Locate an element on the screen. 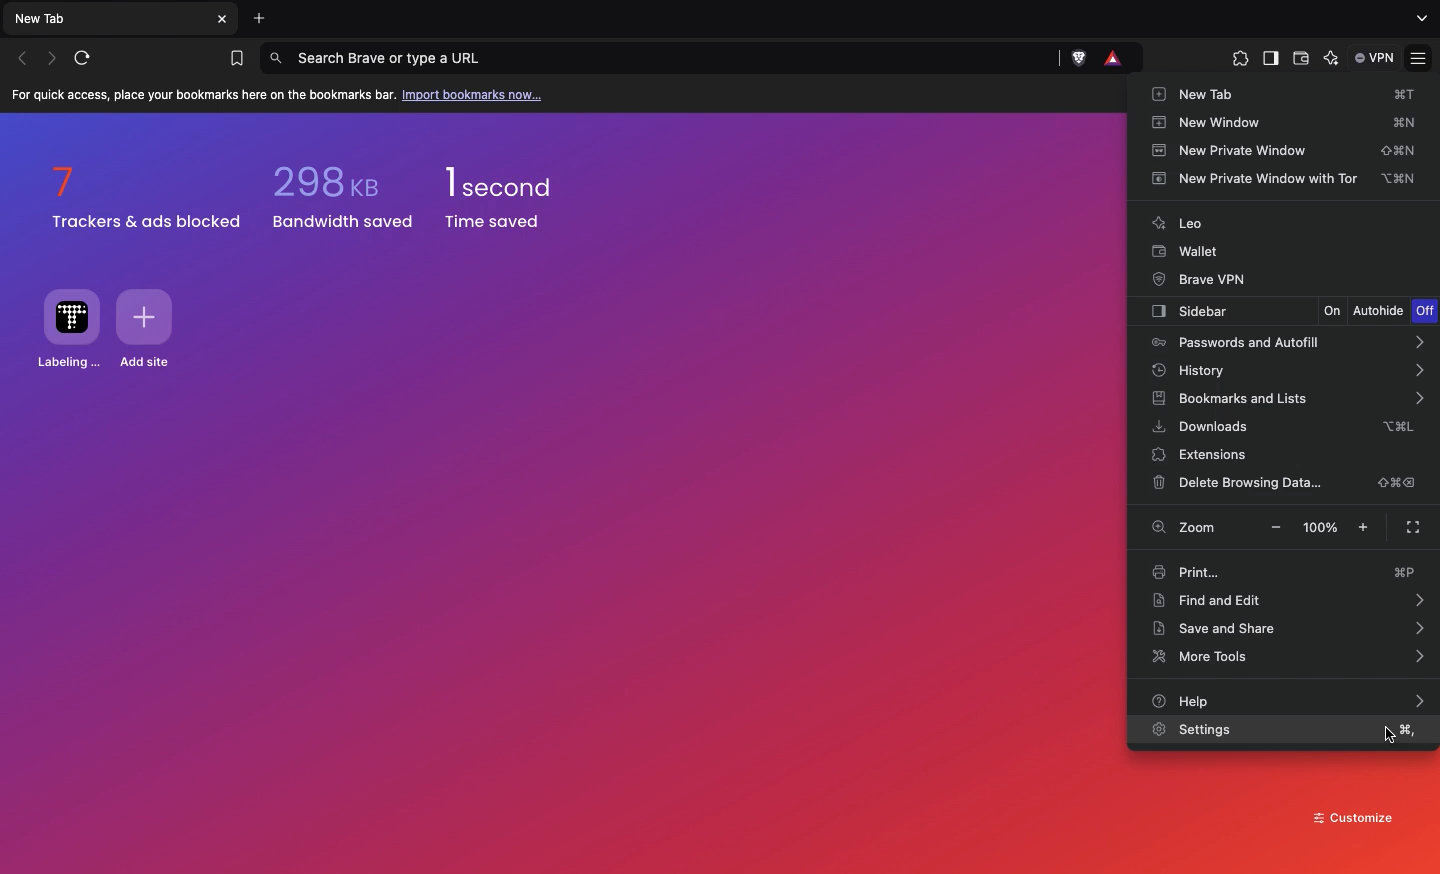 The image size is (1440, 874). New private window is located at coordinates (1279, 150).